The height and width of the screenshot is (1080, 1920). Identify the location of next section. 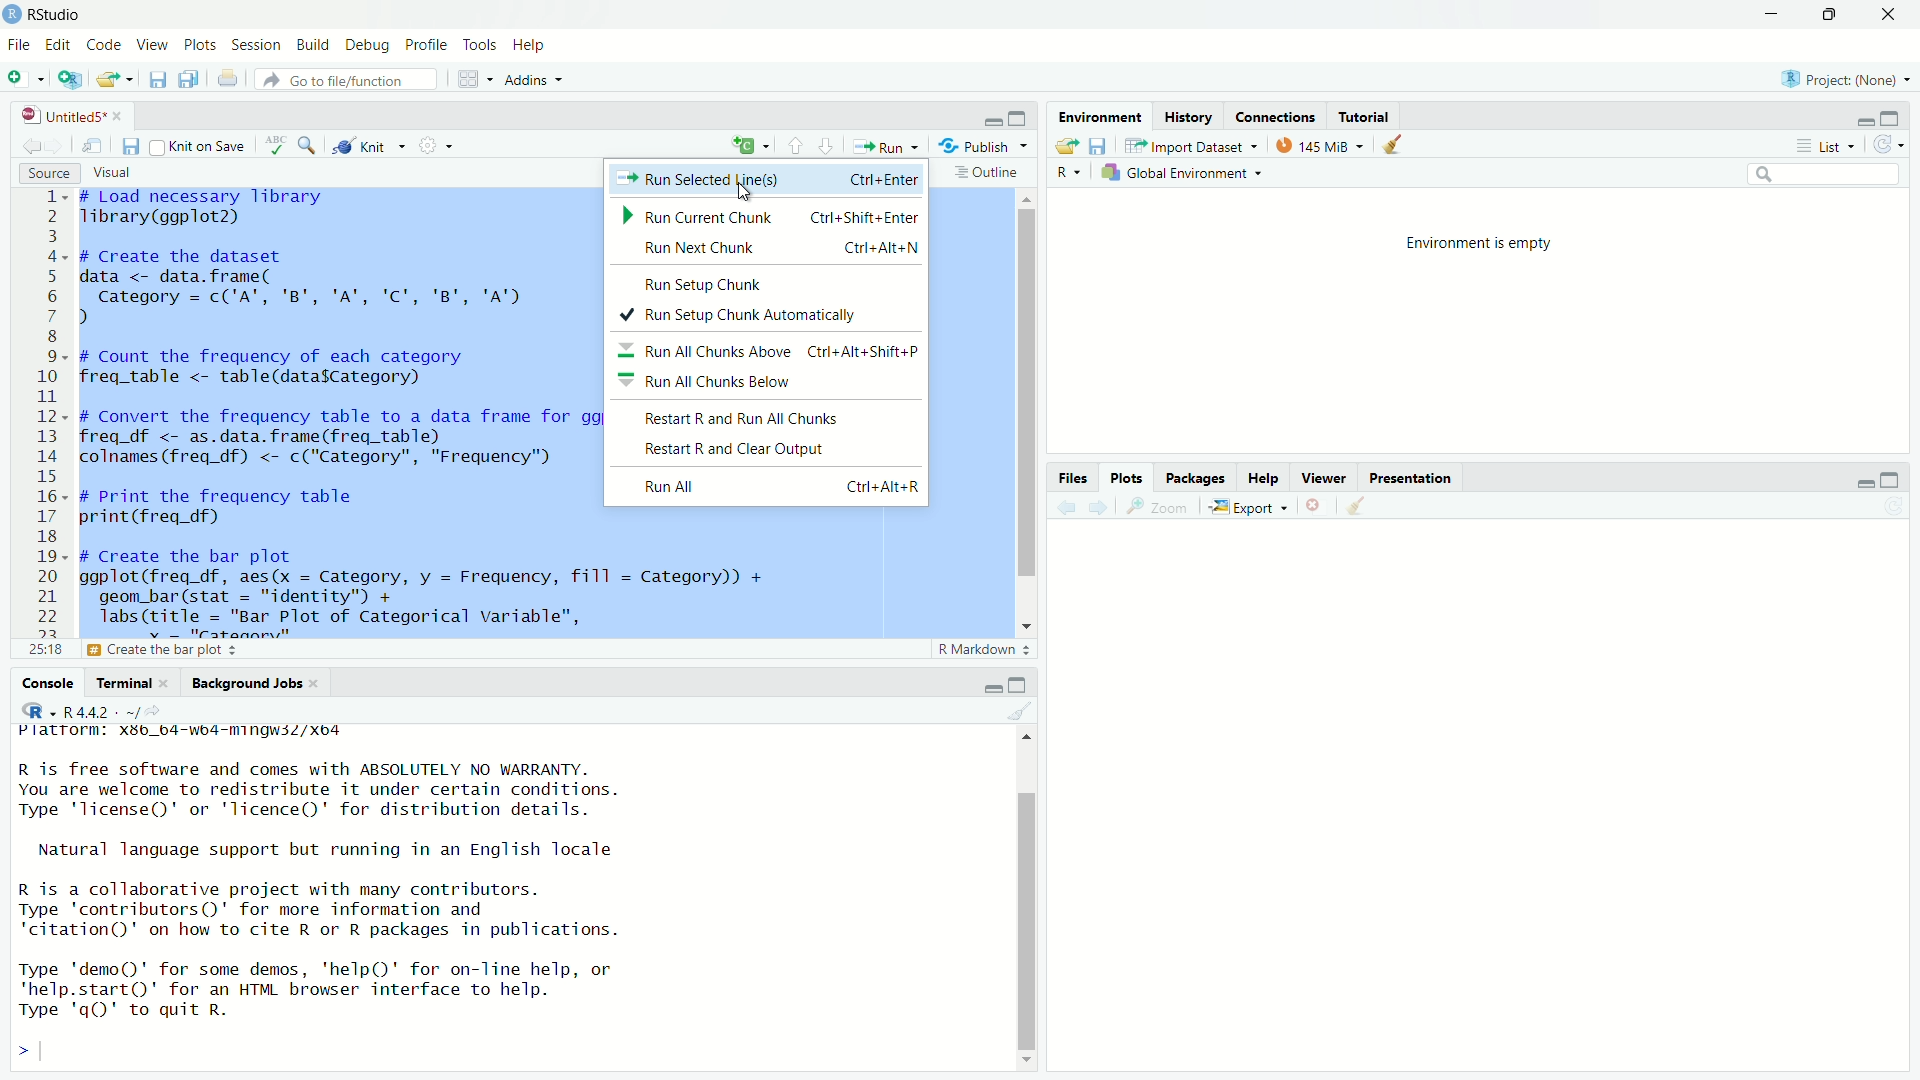
(829, 149).